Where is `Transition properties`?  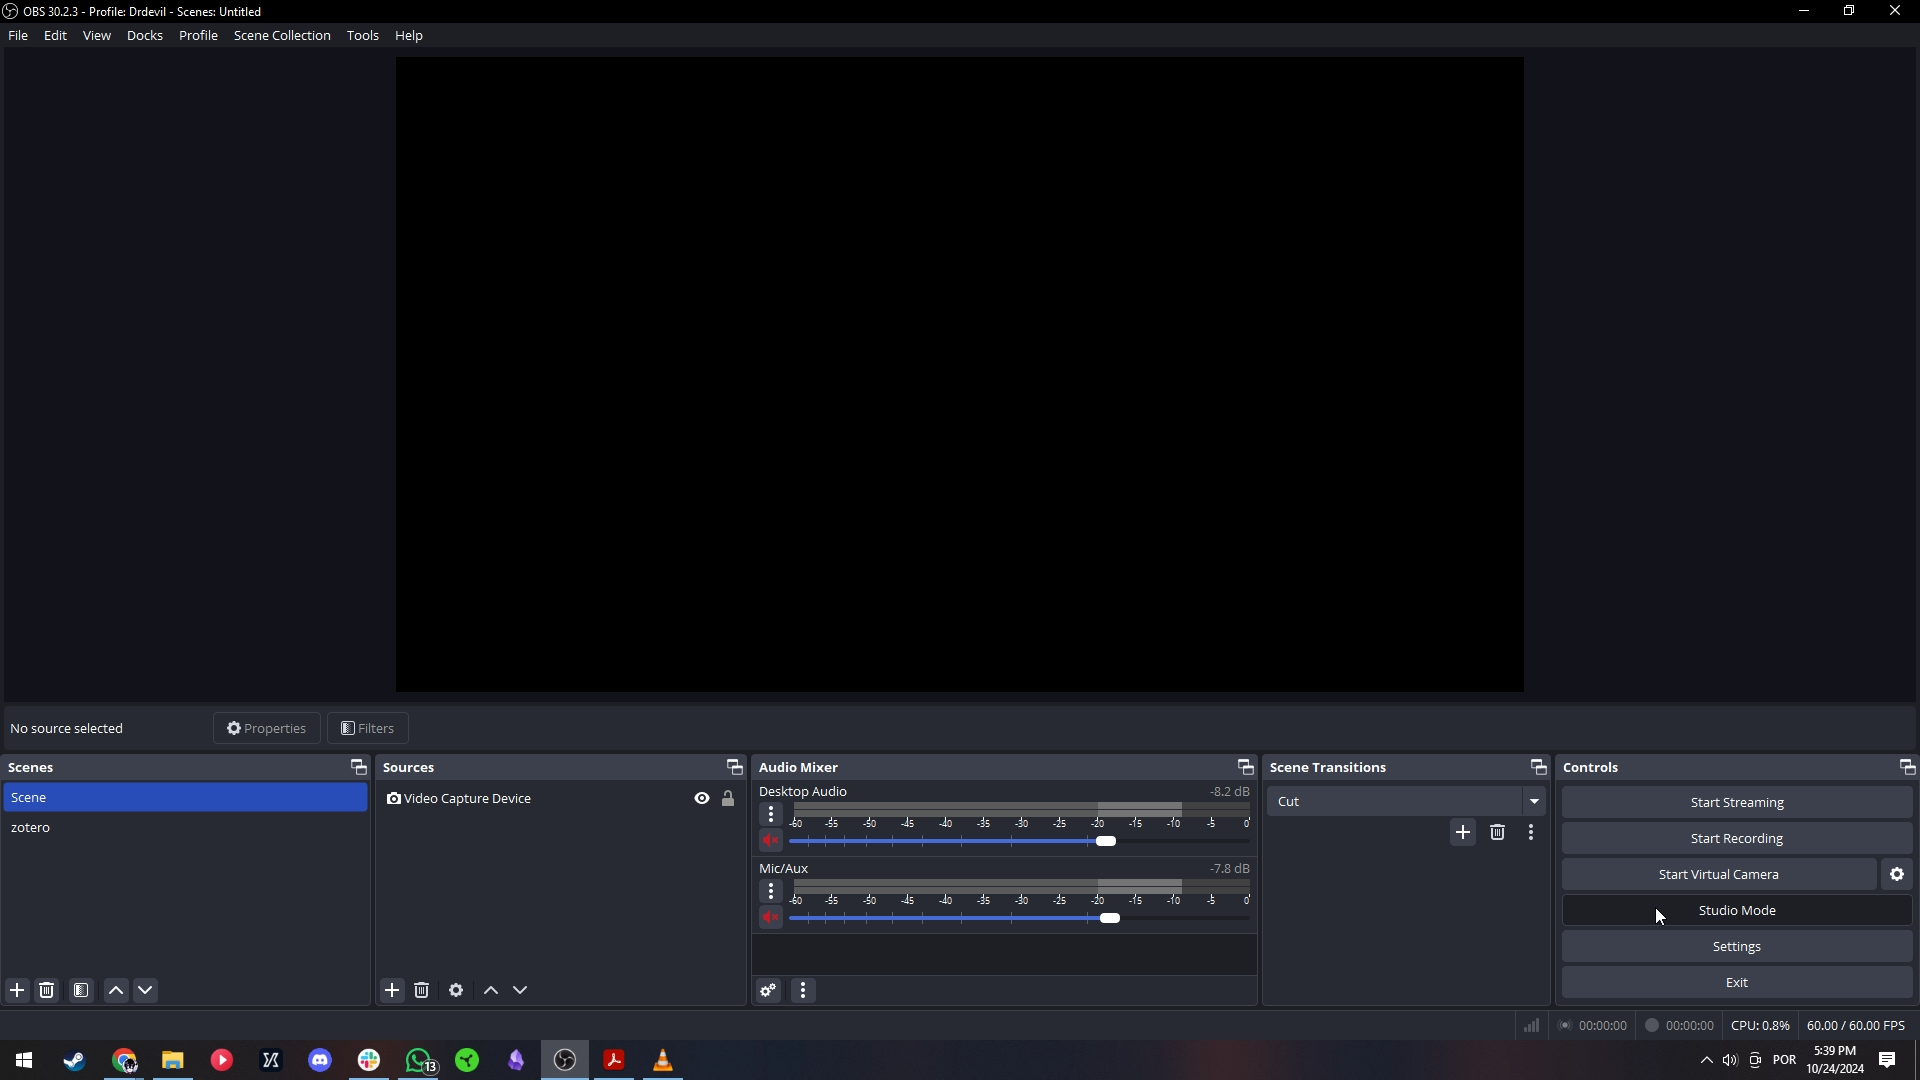
Transition properties is located at coordinates (1534, 832).